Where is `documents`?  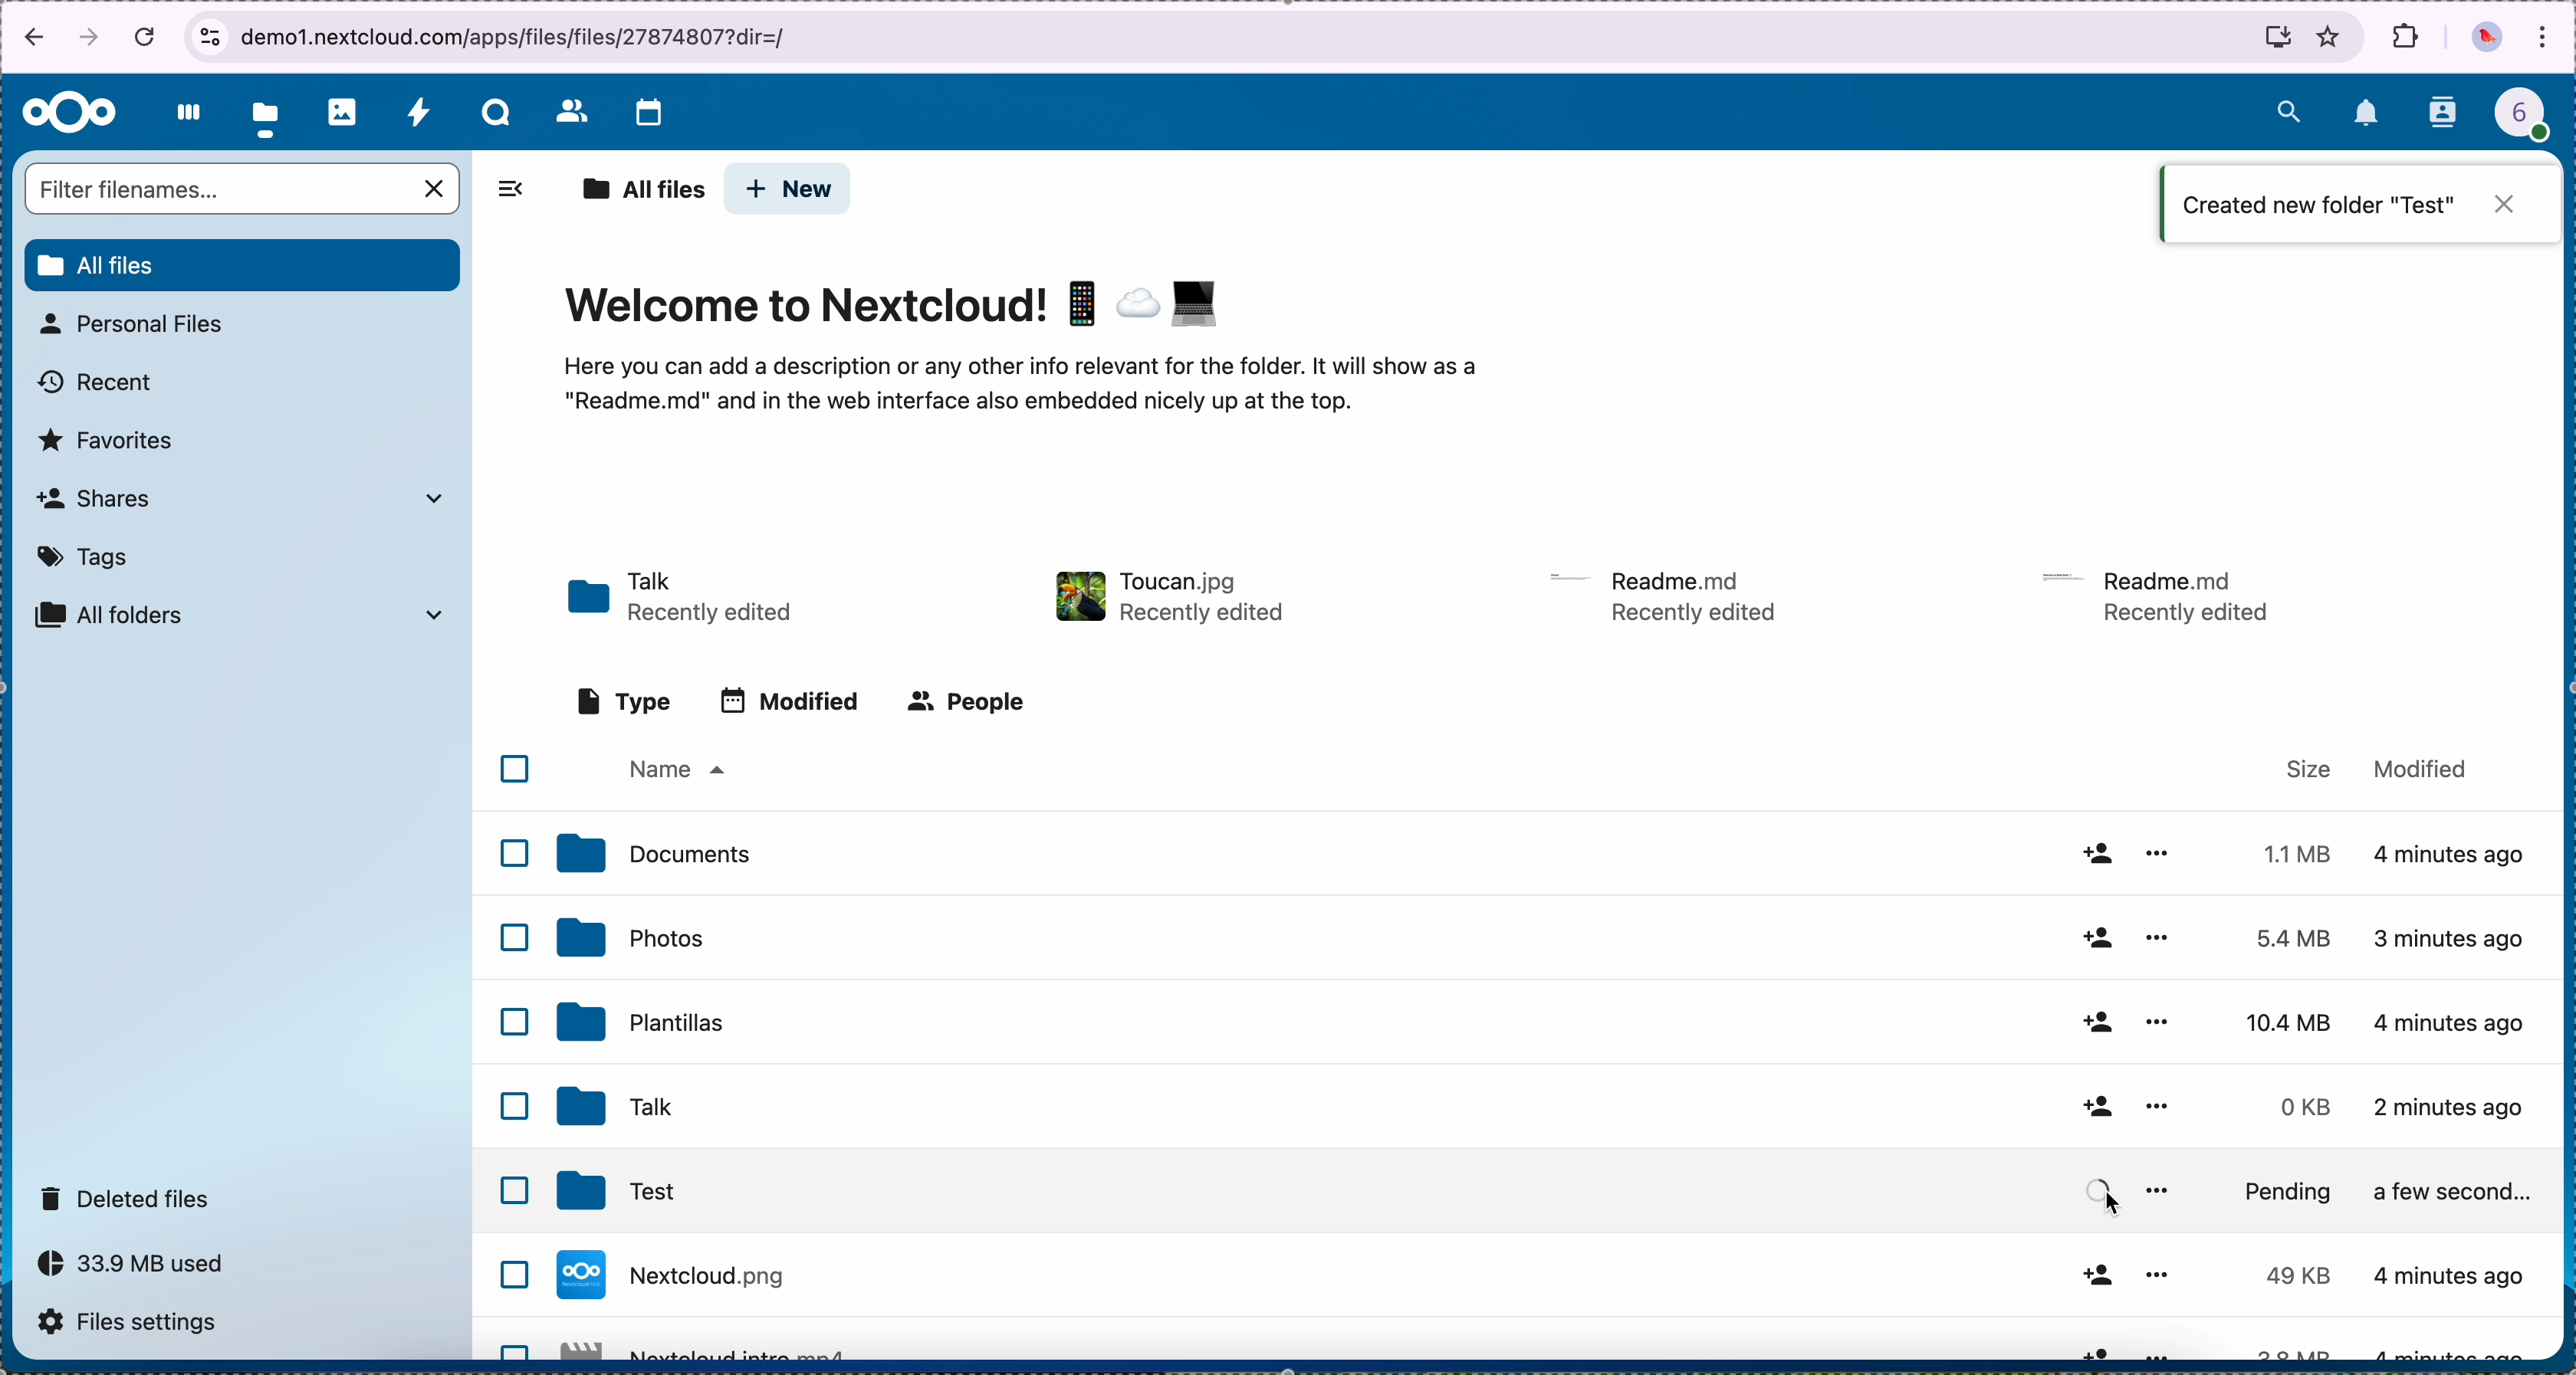
documents is located at coordinates (652, 854).